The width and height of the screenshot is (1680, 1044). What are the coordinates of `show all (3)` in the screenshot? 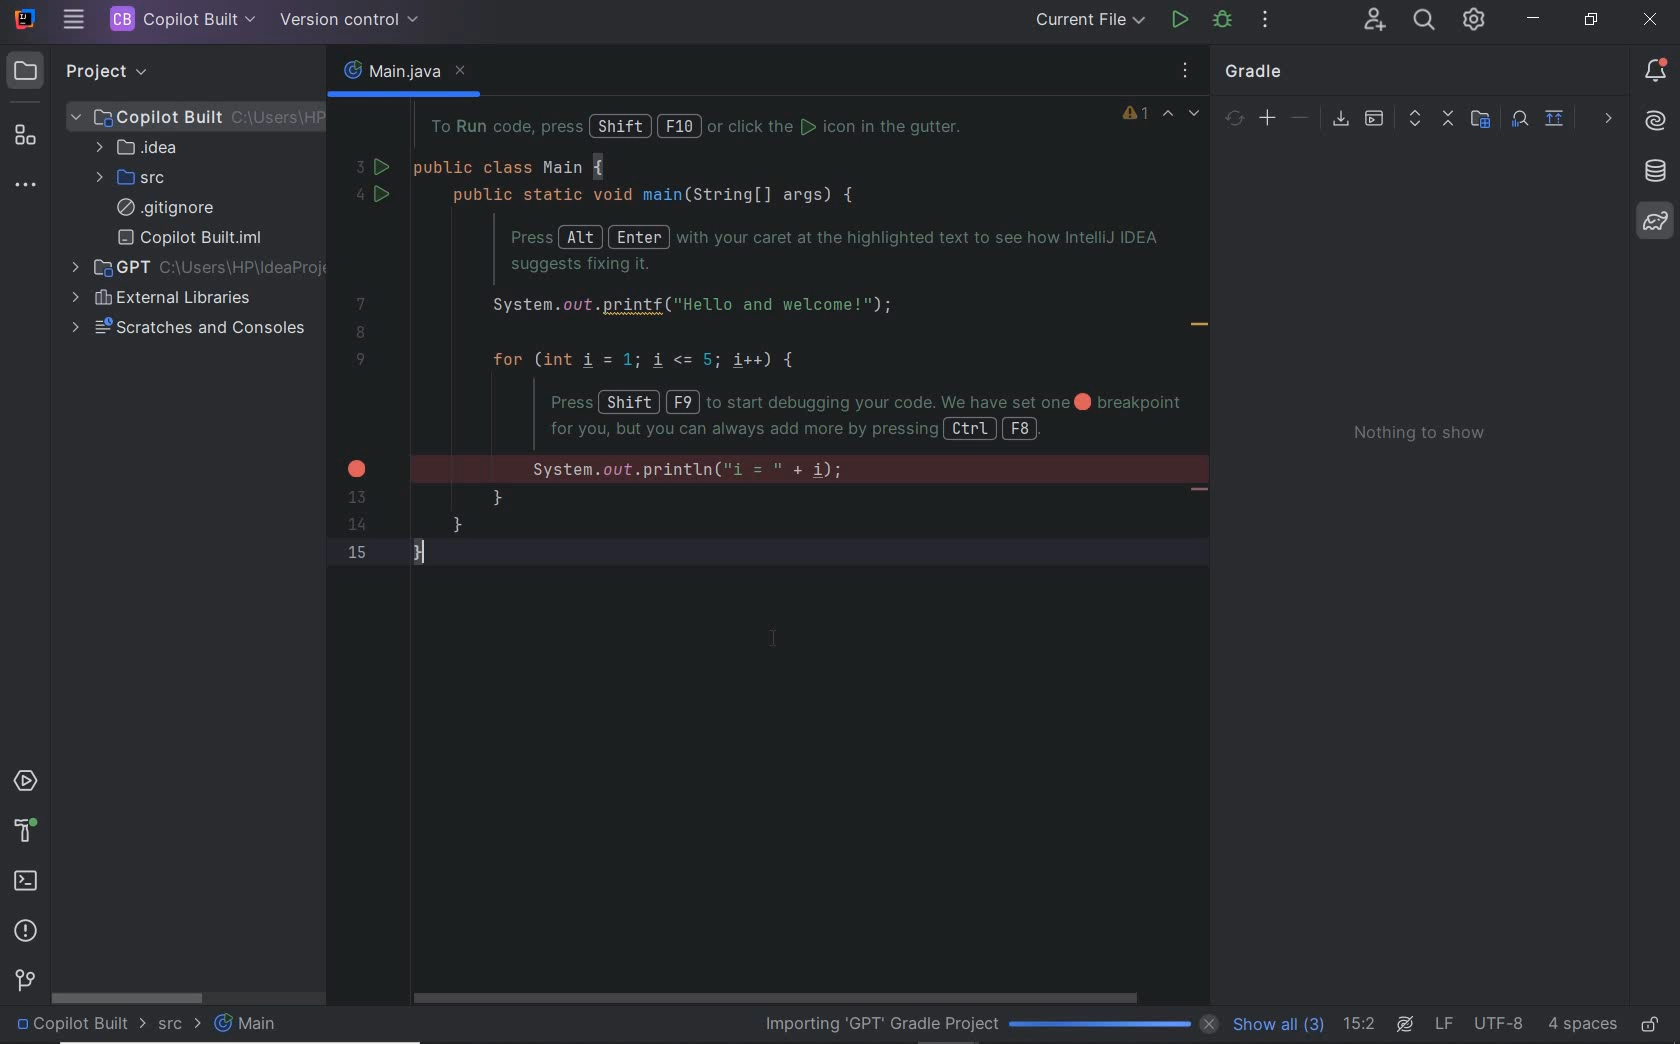 It's located at (1282, 1027).